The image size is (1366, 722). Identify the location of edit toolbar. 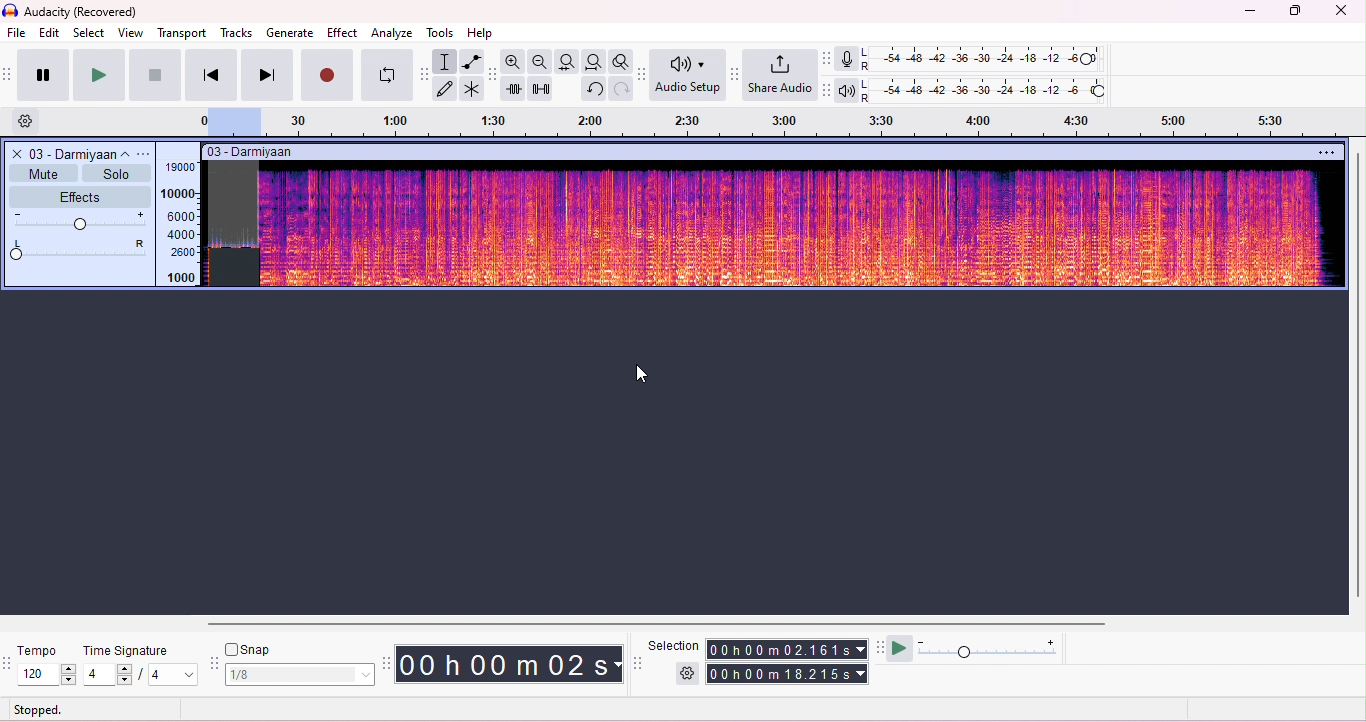
(493, 74).